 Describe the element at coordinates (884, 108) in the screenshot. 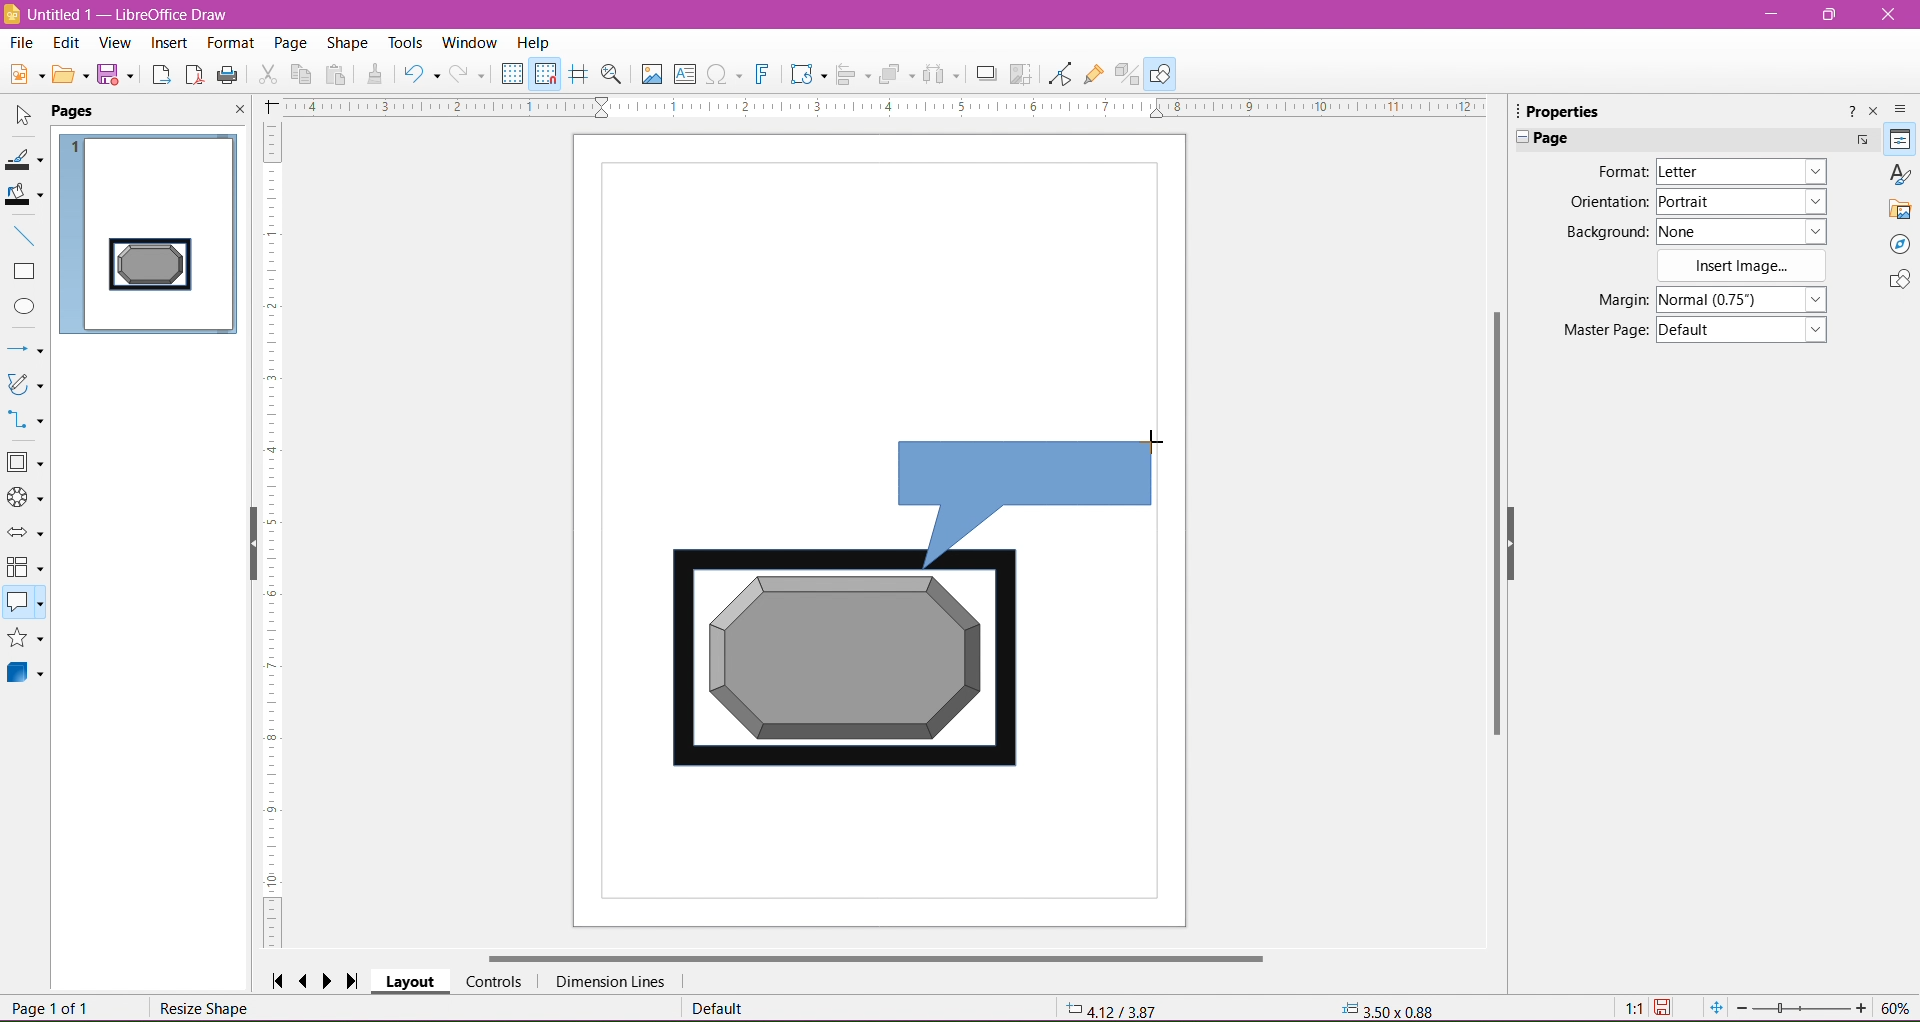

I see `Ruler` at that location.